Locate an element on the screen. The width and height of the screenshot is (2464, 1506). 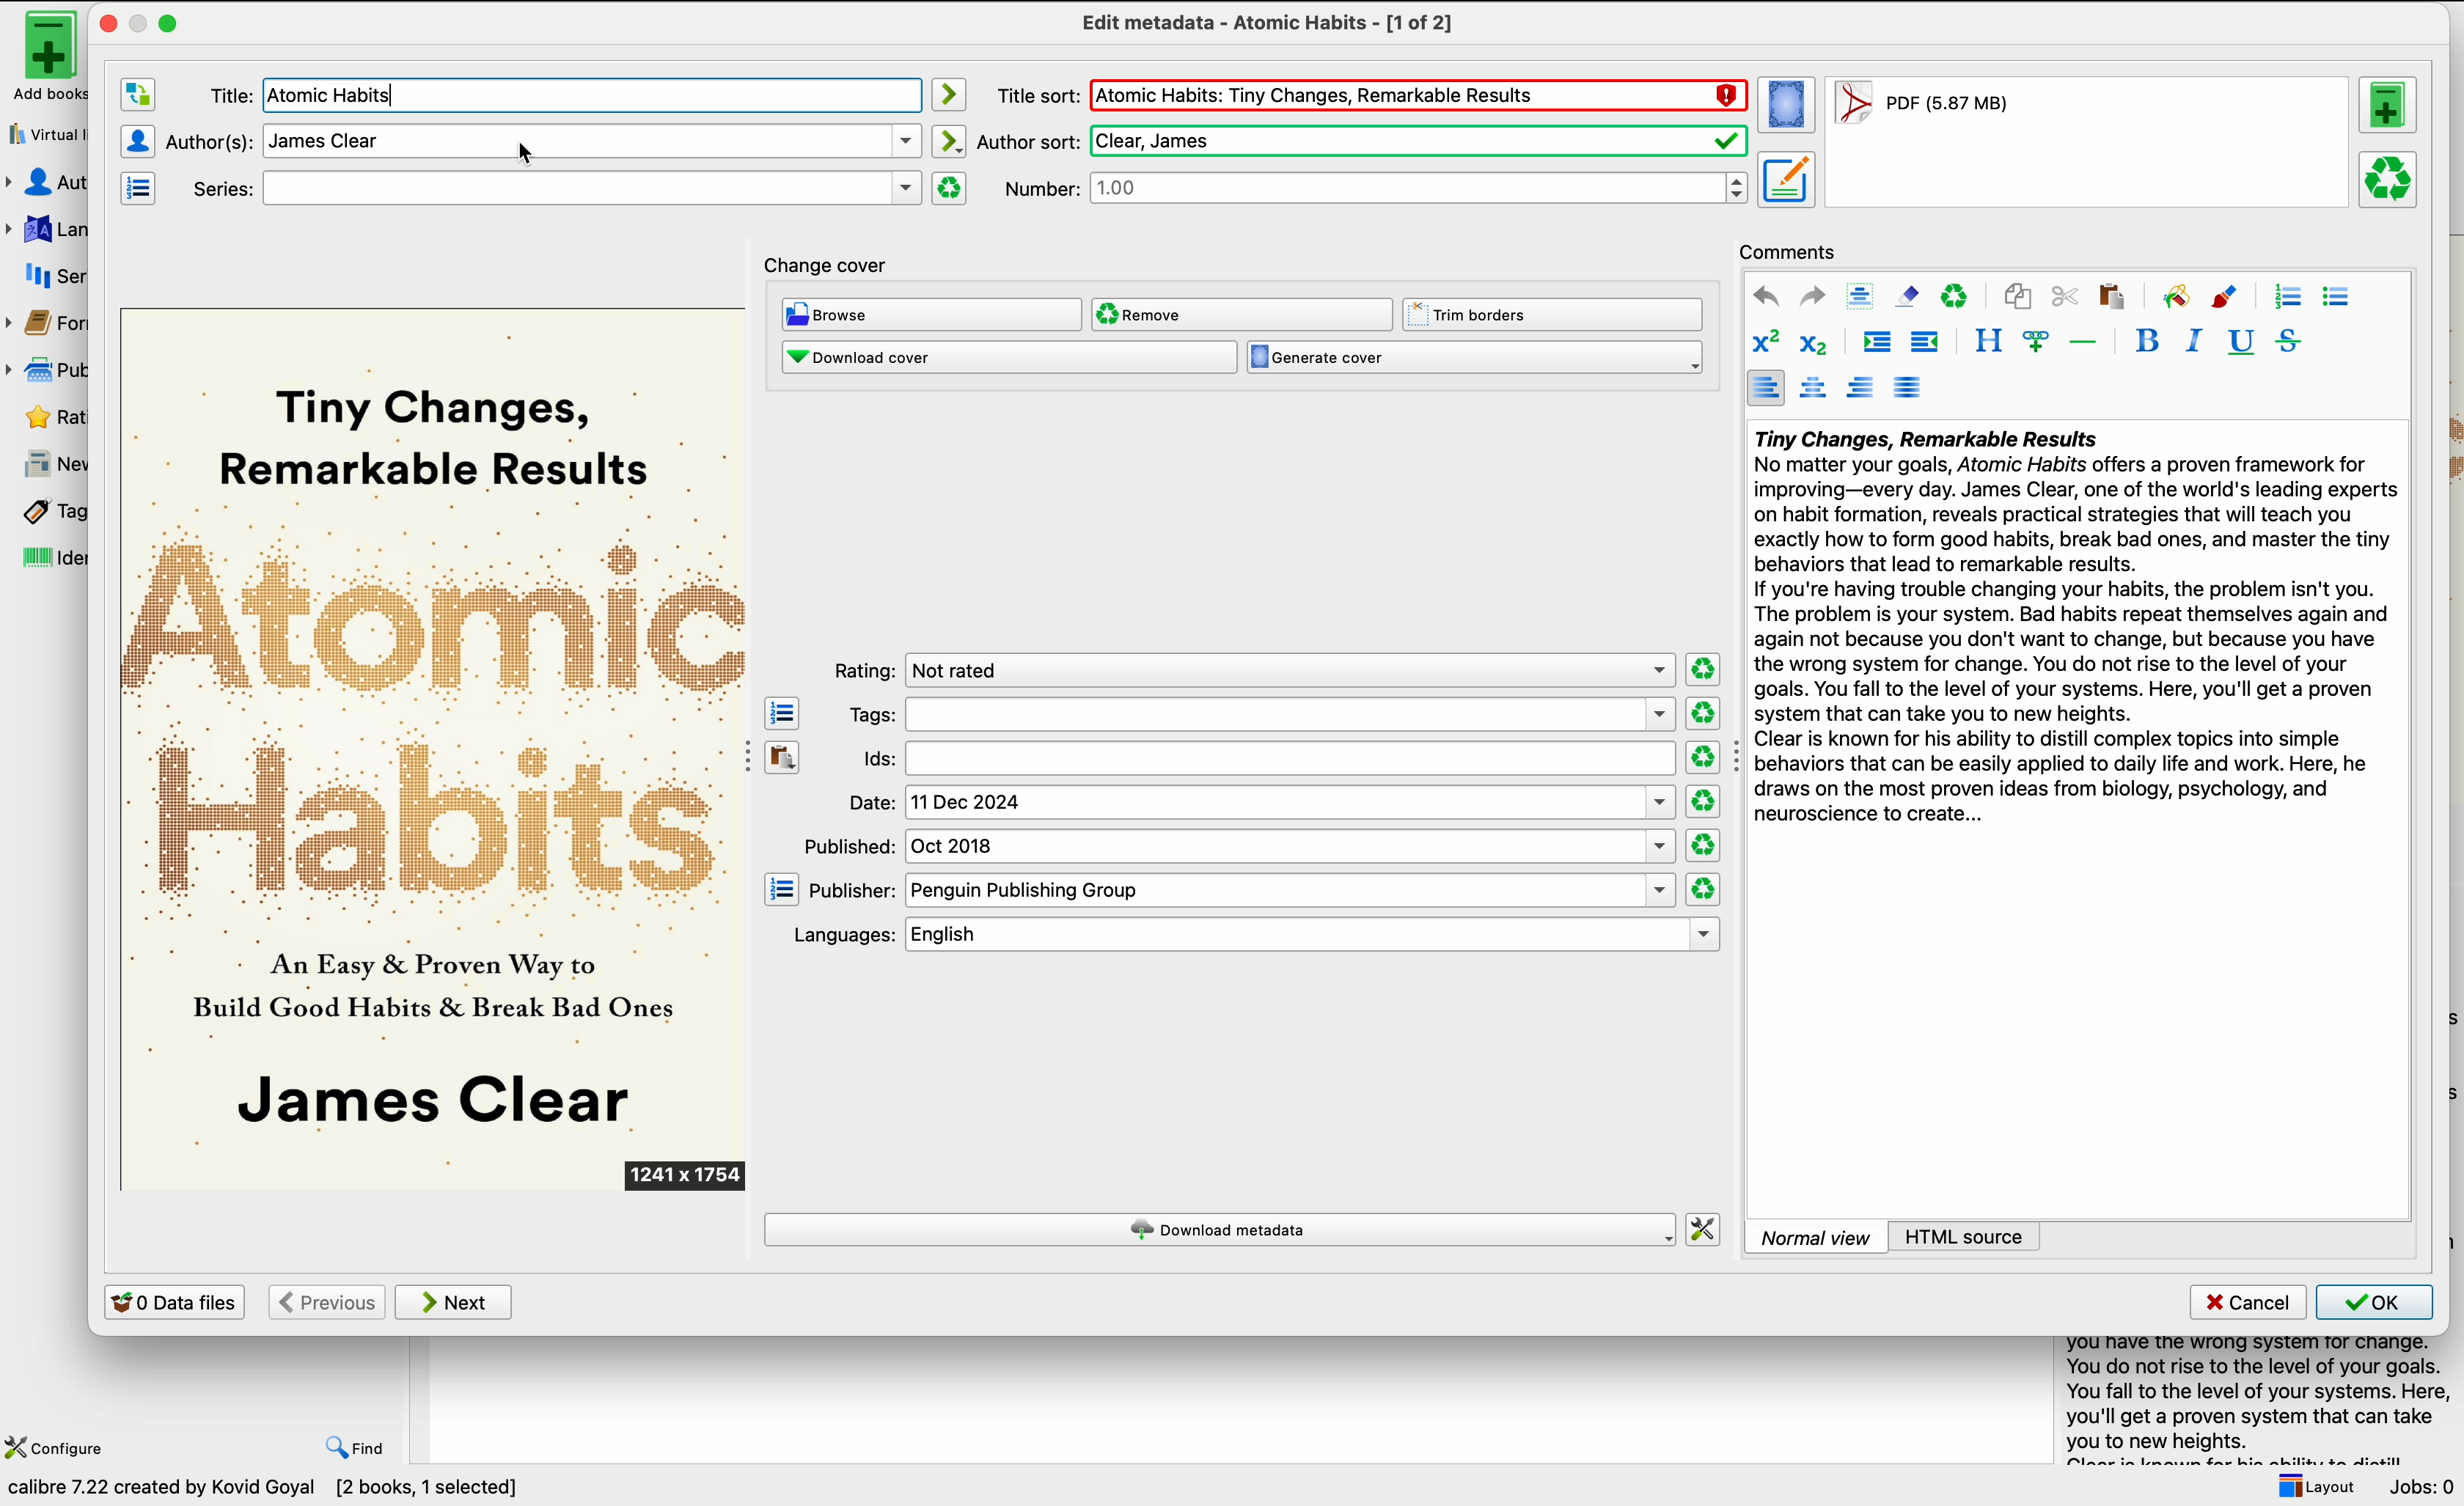
rating is located at coordinates (1251, 669).